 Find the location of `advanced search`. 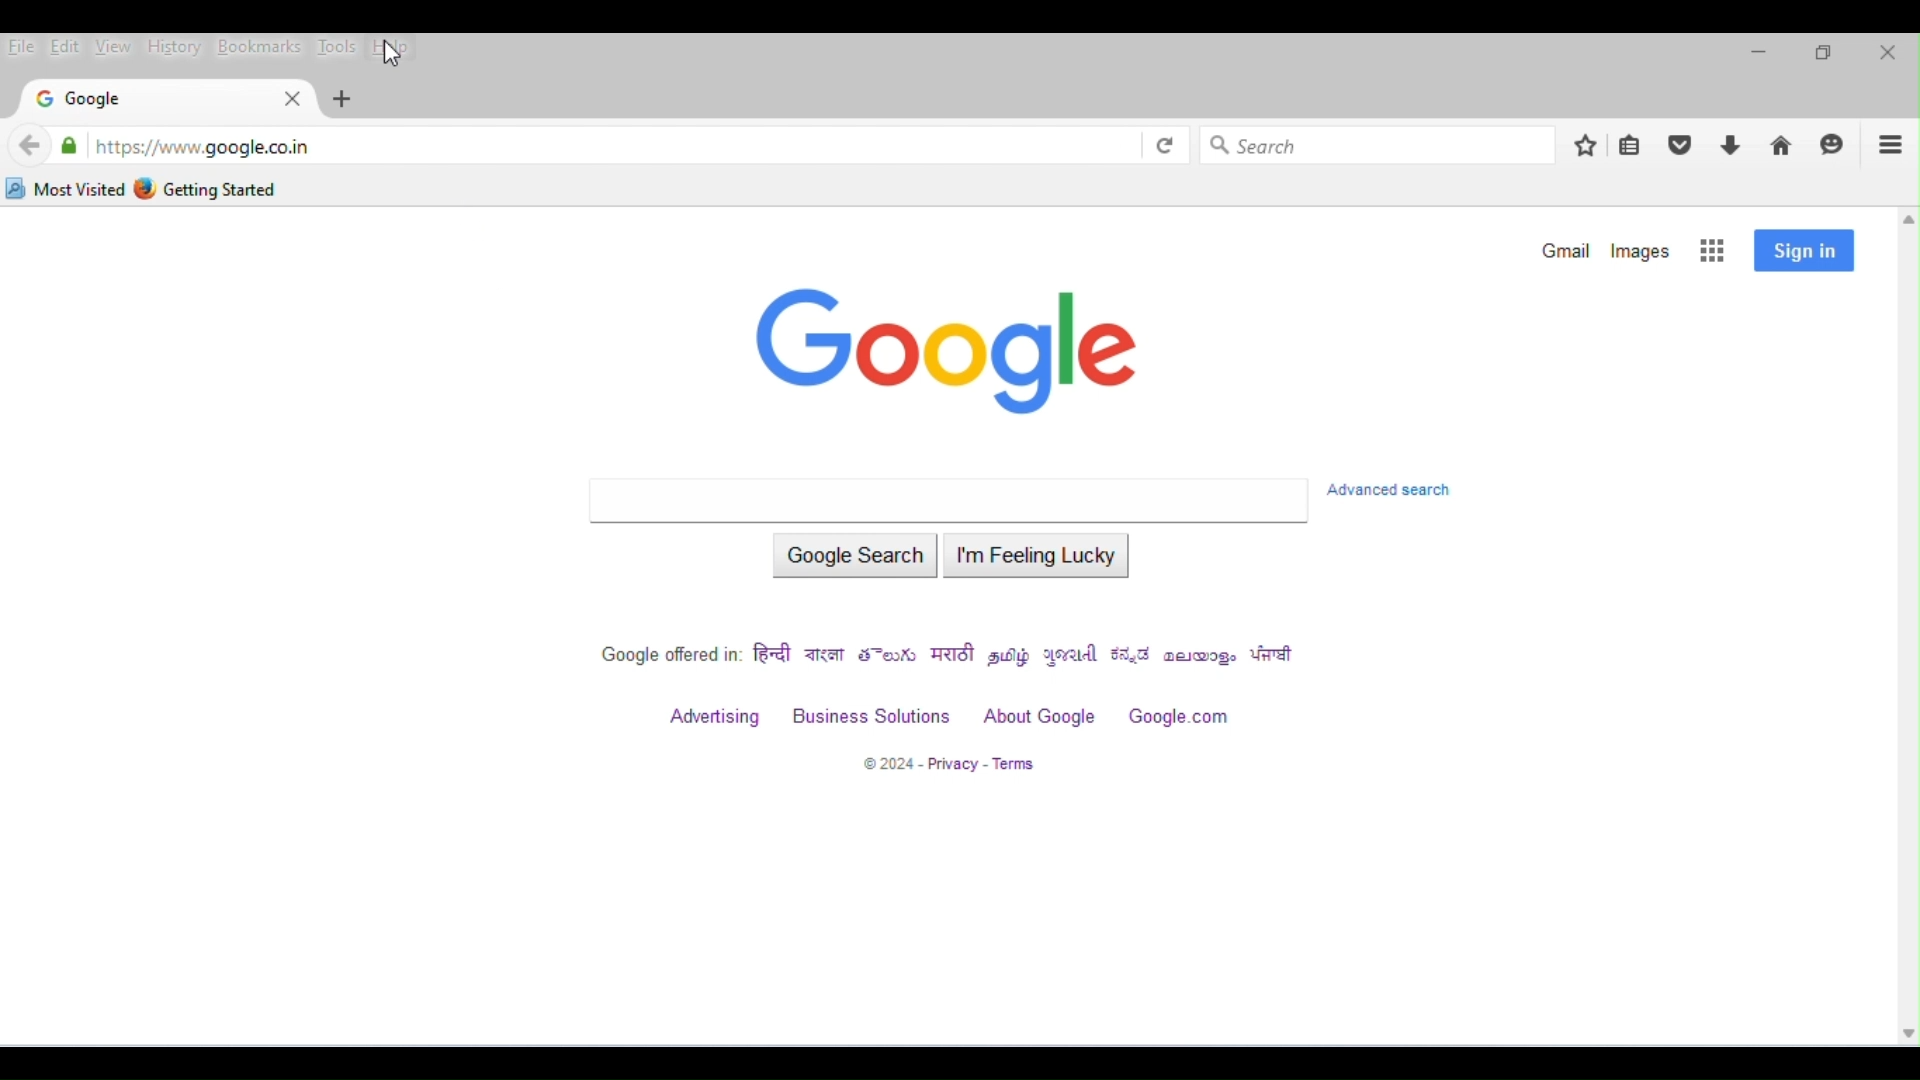

advanced search is located at coordinates (1398, 490).